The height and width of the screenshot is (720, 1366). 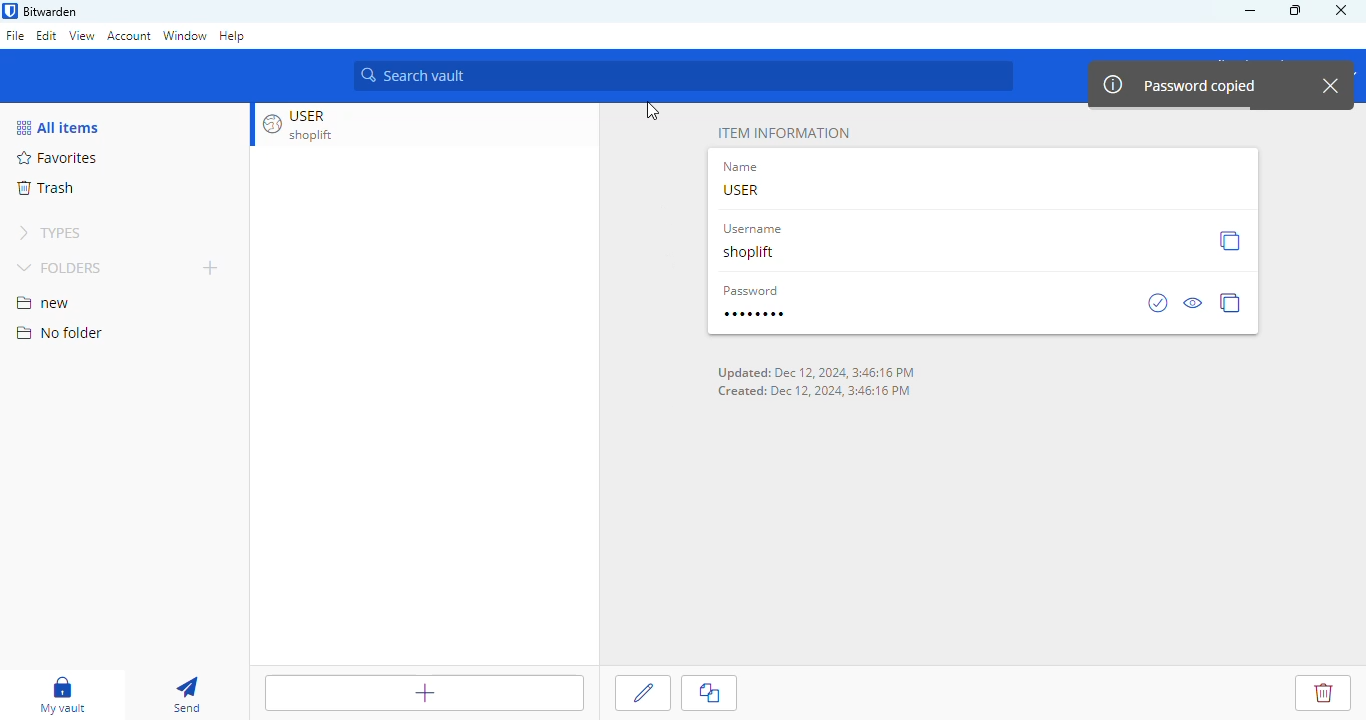 I want to click on close, so click(x=1331, y=84).